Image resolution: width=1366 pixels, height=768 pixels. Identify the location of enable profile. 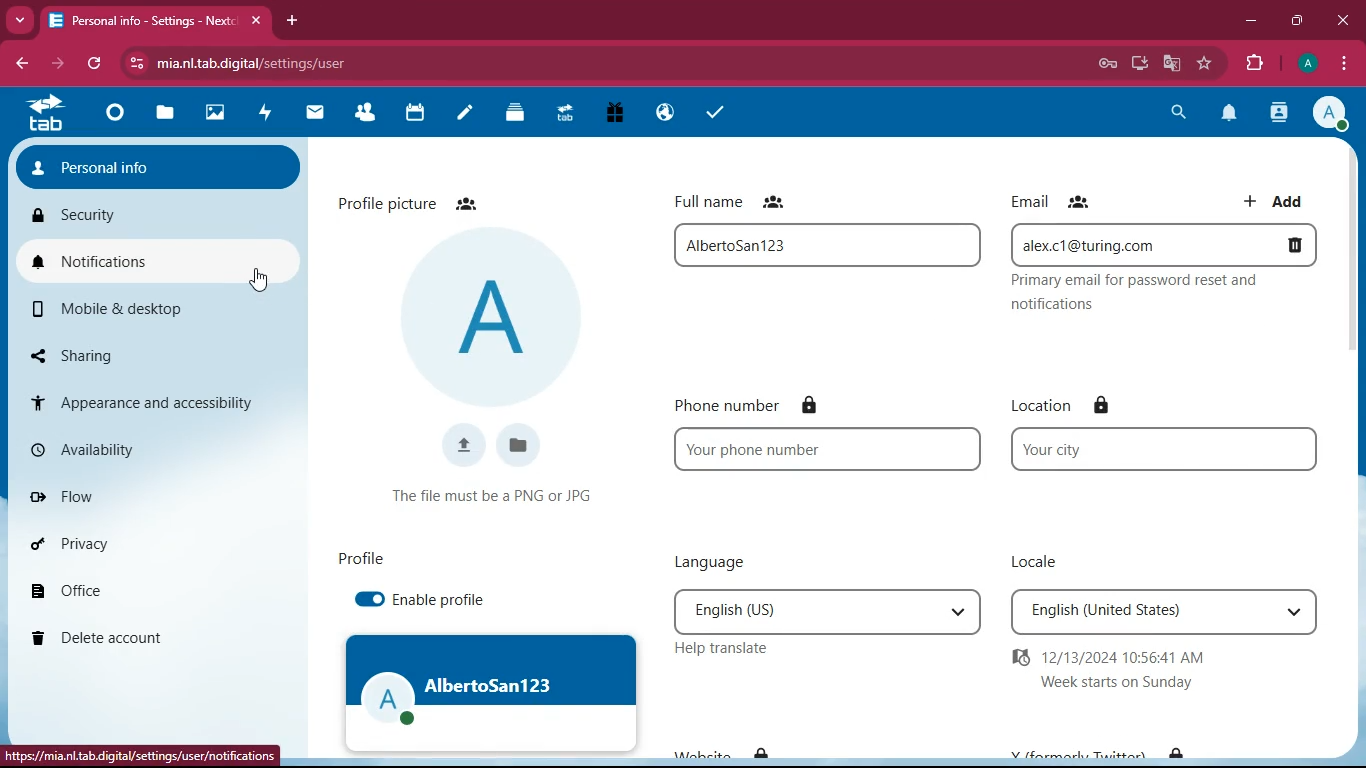
(421, 601).